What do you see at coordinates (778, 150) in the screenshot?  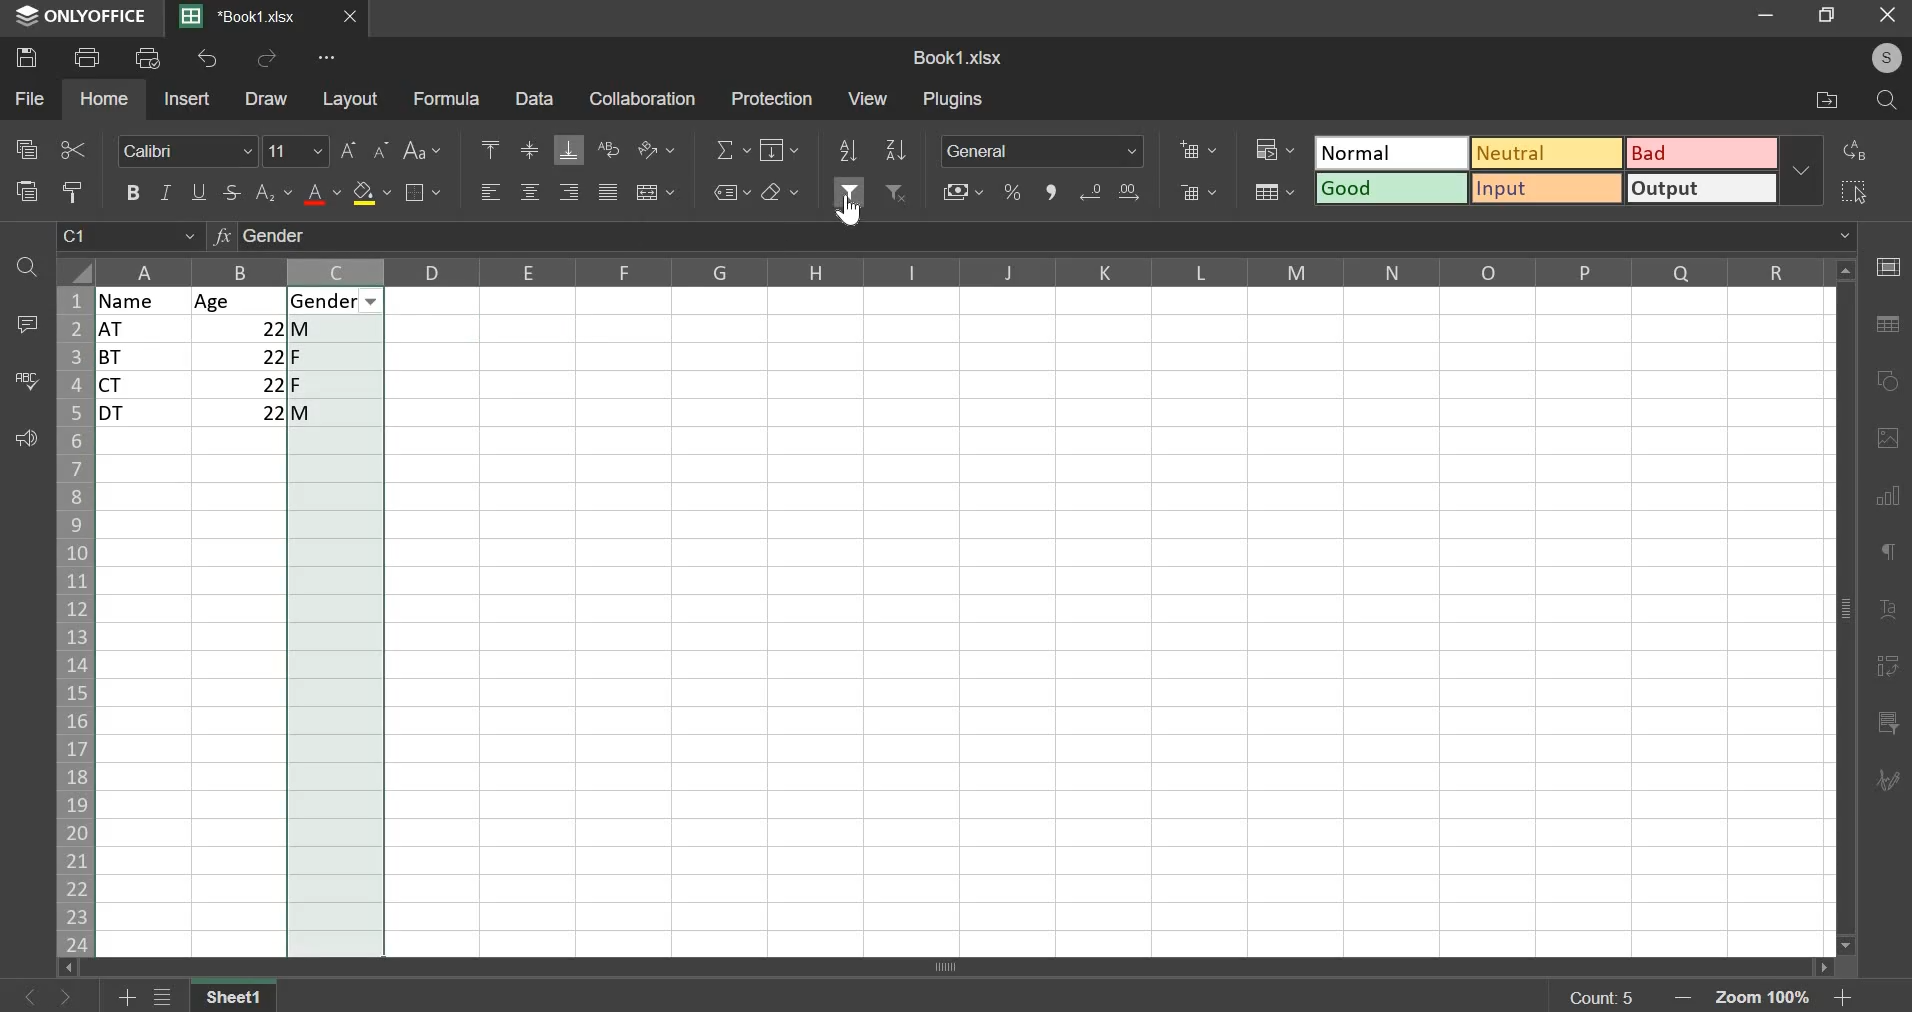 I see `fill` at bounding box center [778, 150].